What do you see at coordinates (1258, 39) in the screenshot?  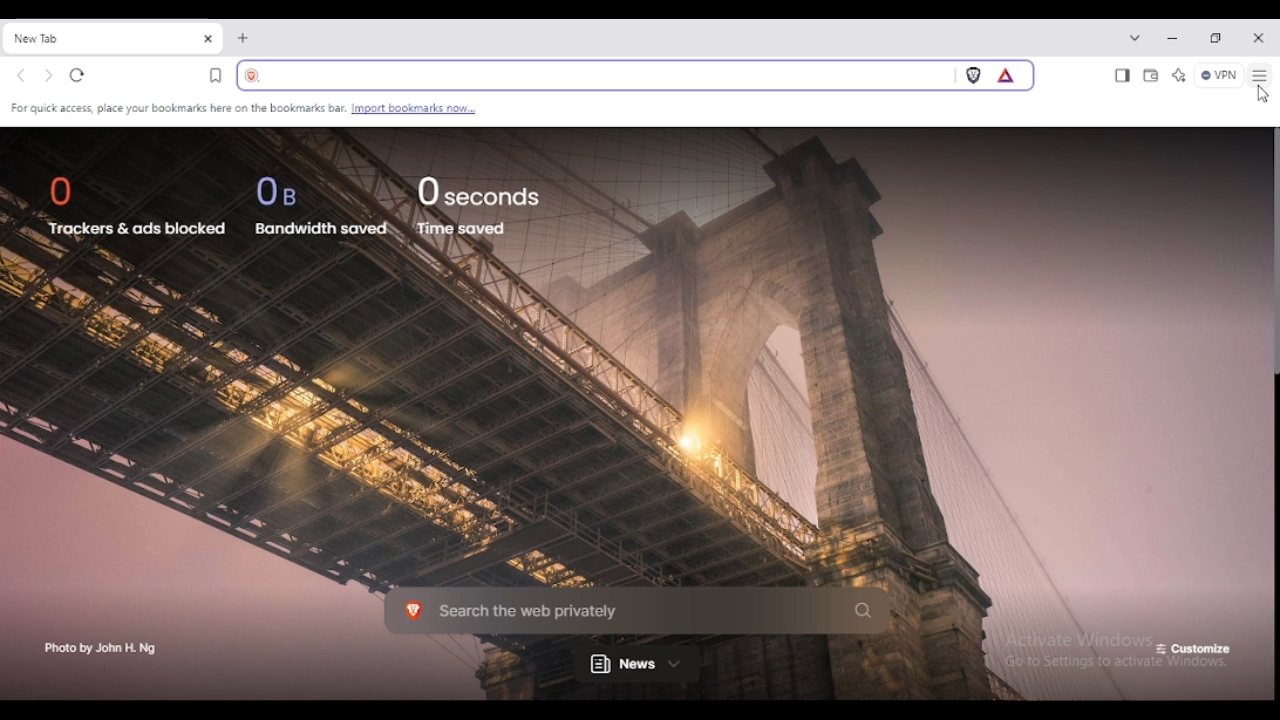 I see `close` at bounding box center [1258, 39].